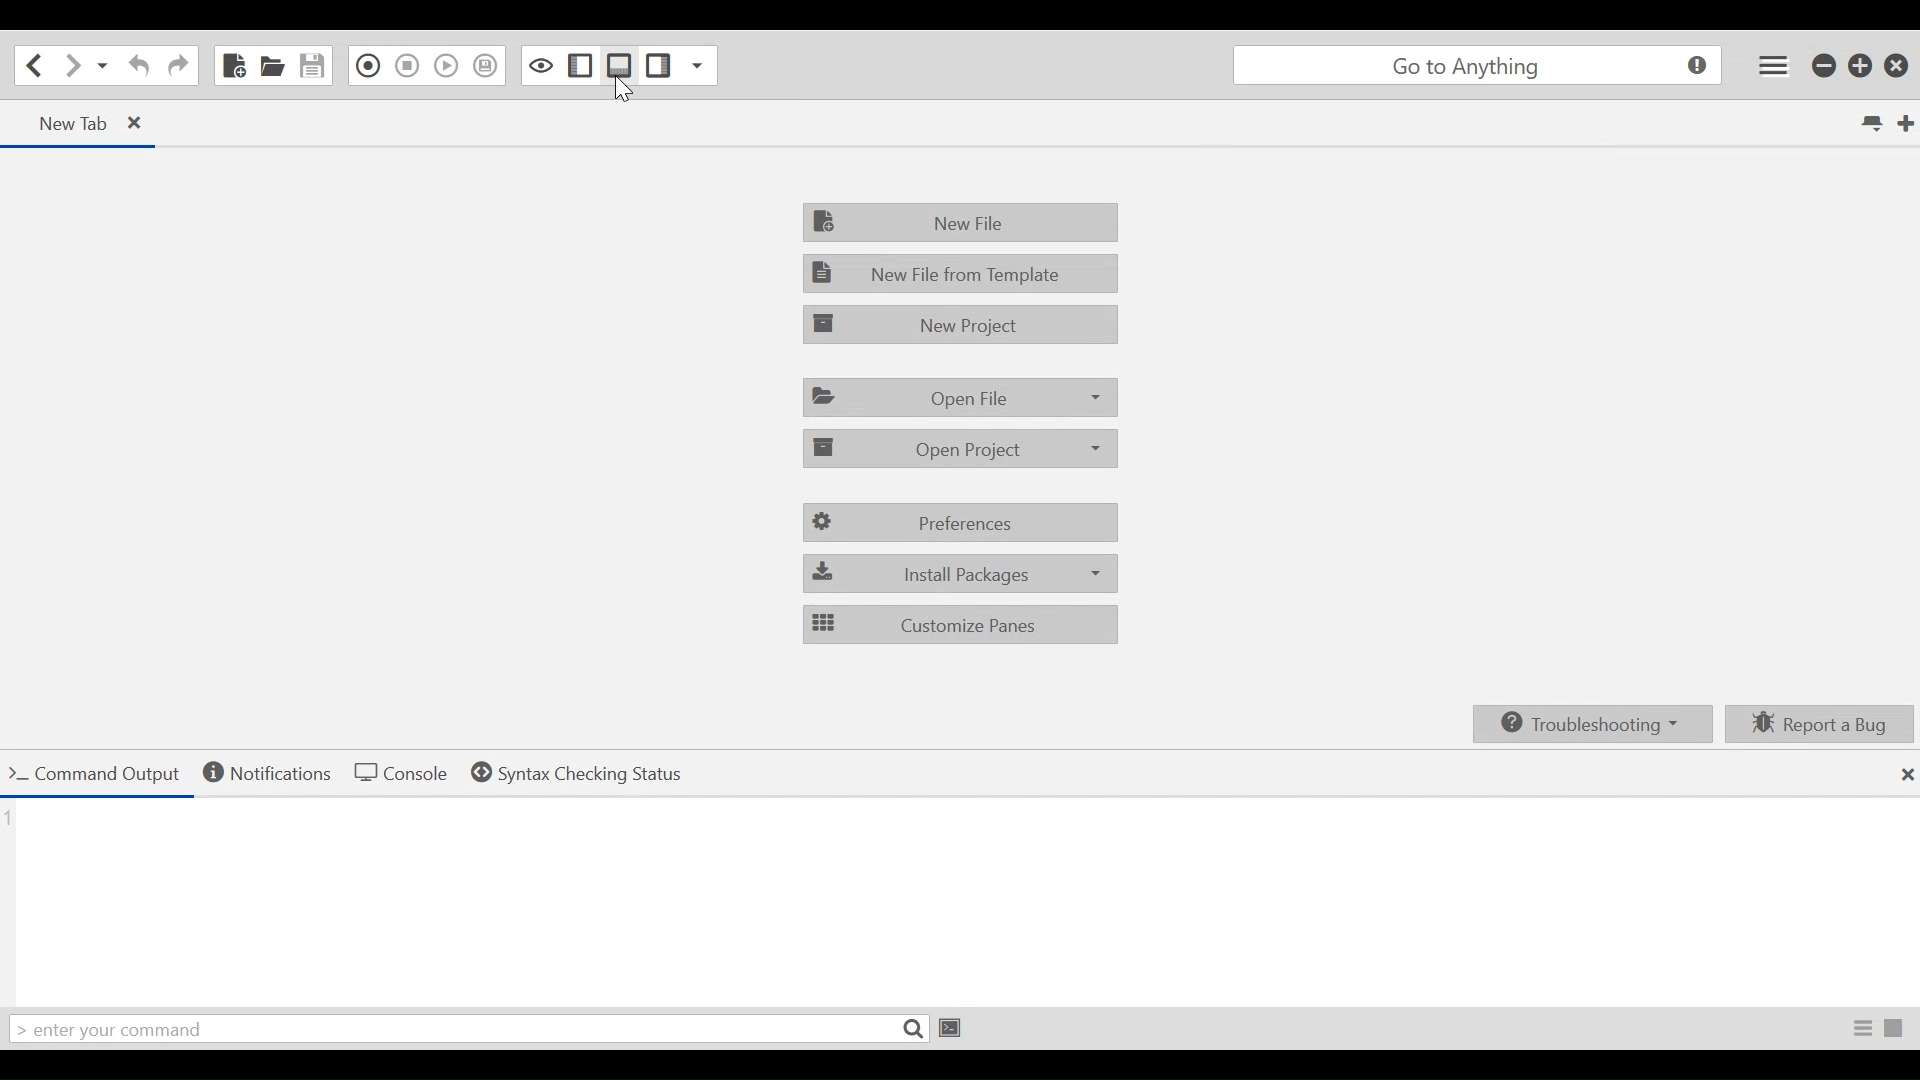 Image resolution: width=1920 pixels, height=1080 pixels. What do you see at coordinates (313, 65) in the screenshot?
I see `Save File` at bounding box center [313, 65].